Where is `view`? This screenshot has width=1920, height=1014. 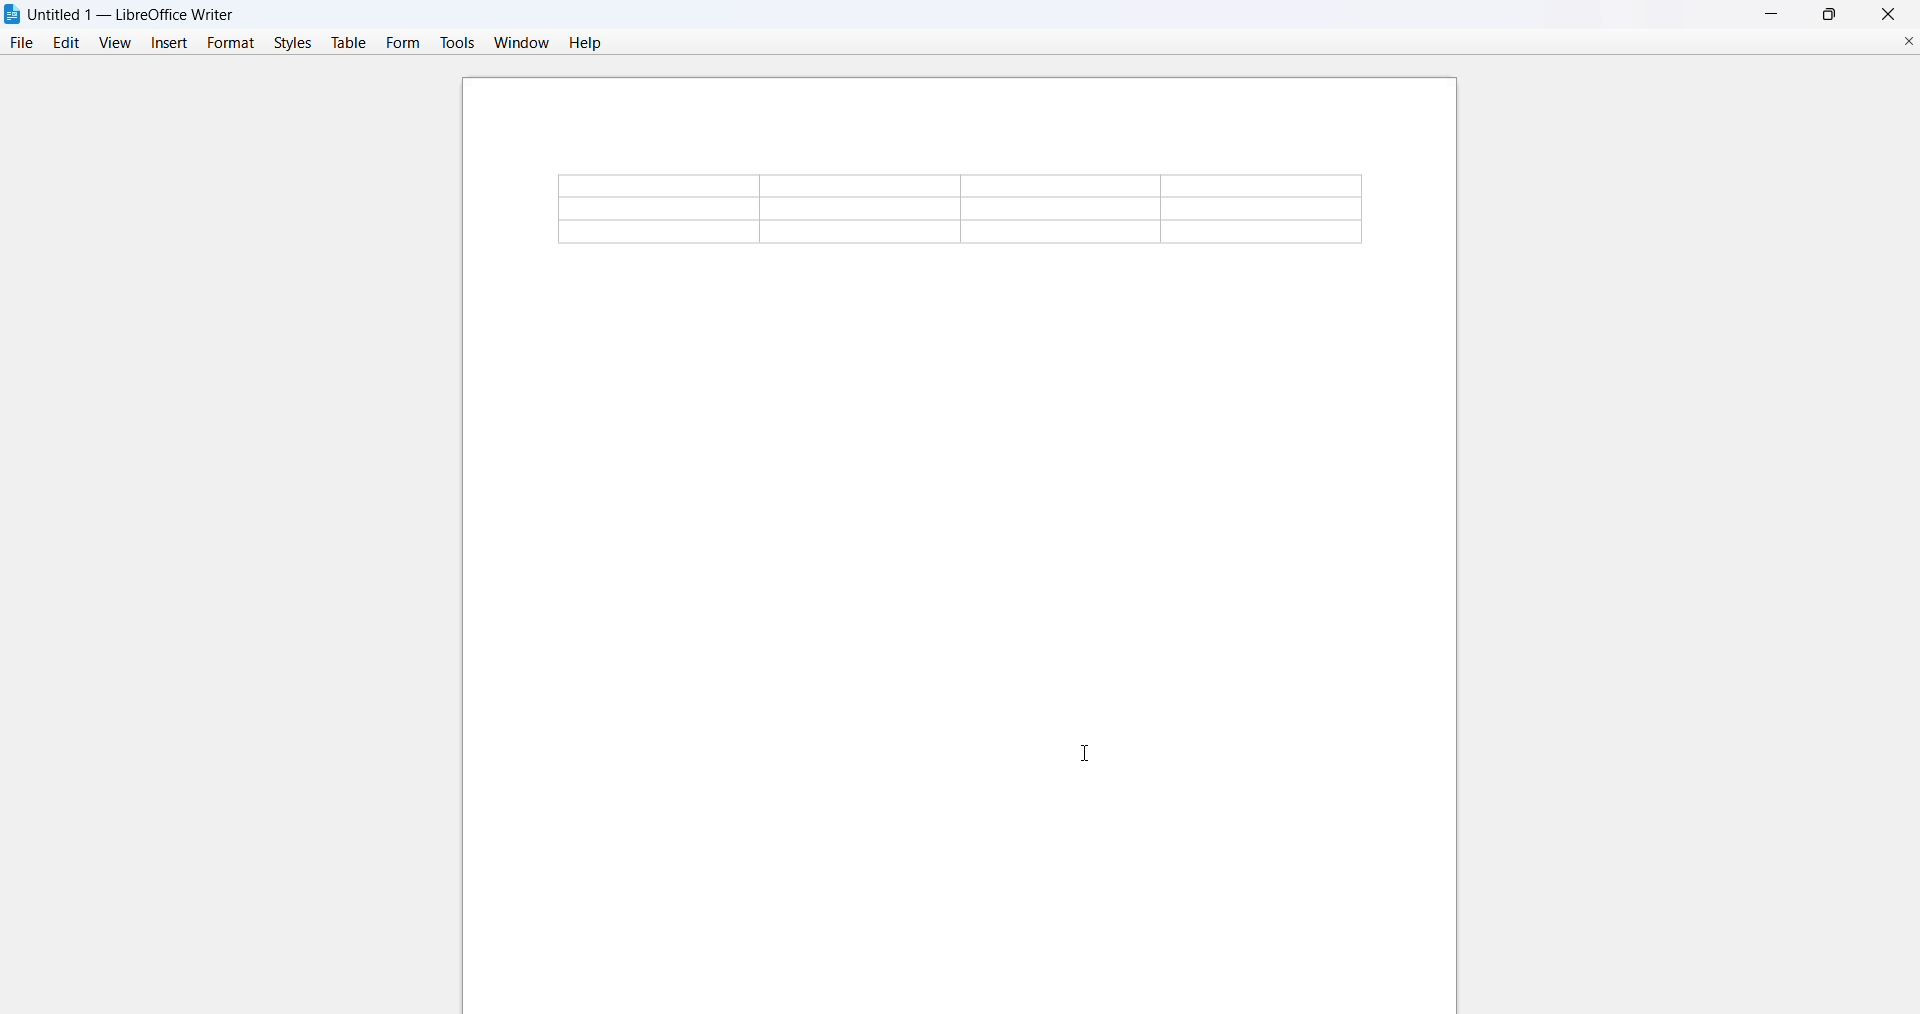
view is located at coordinates (114, 42).